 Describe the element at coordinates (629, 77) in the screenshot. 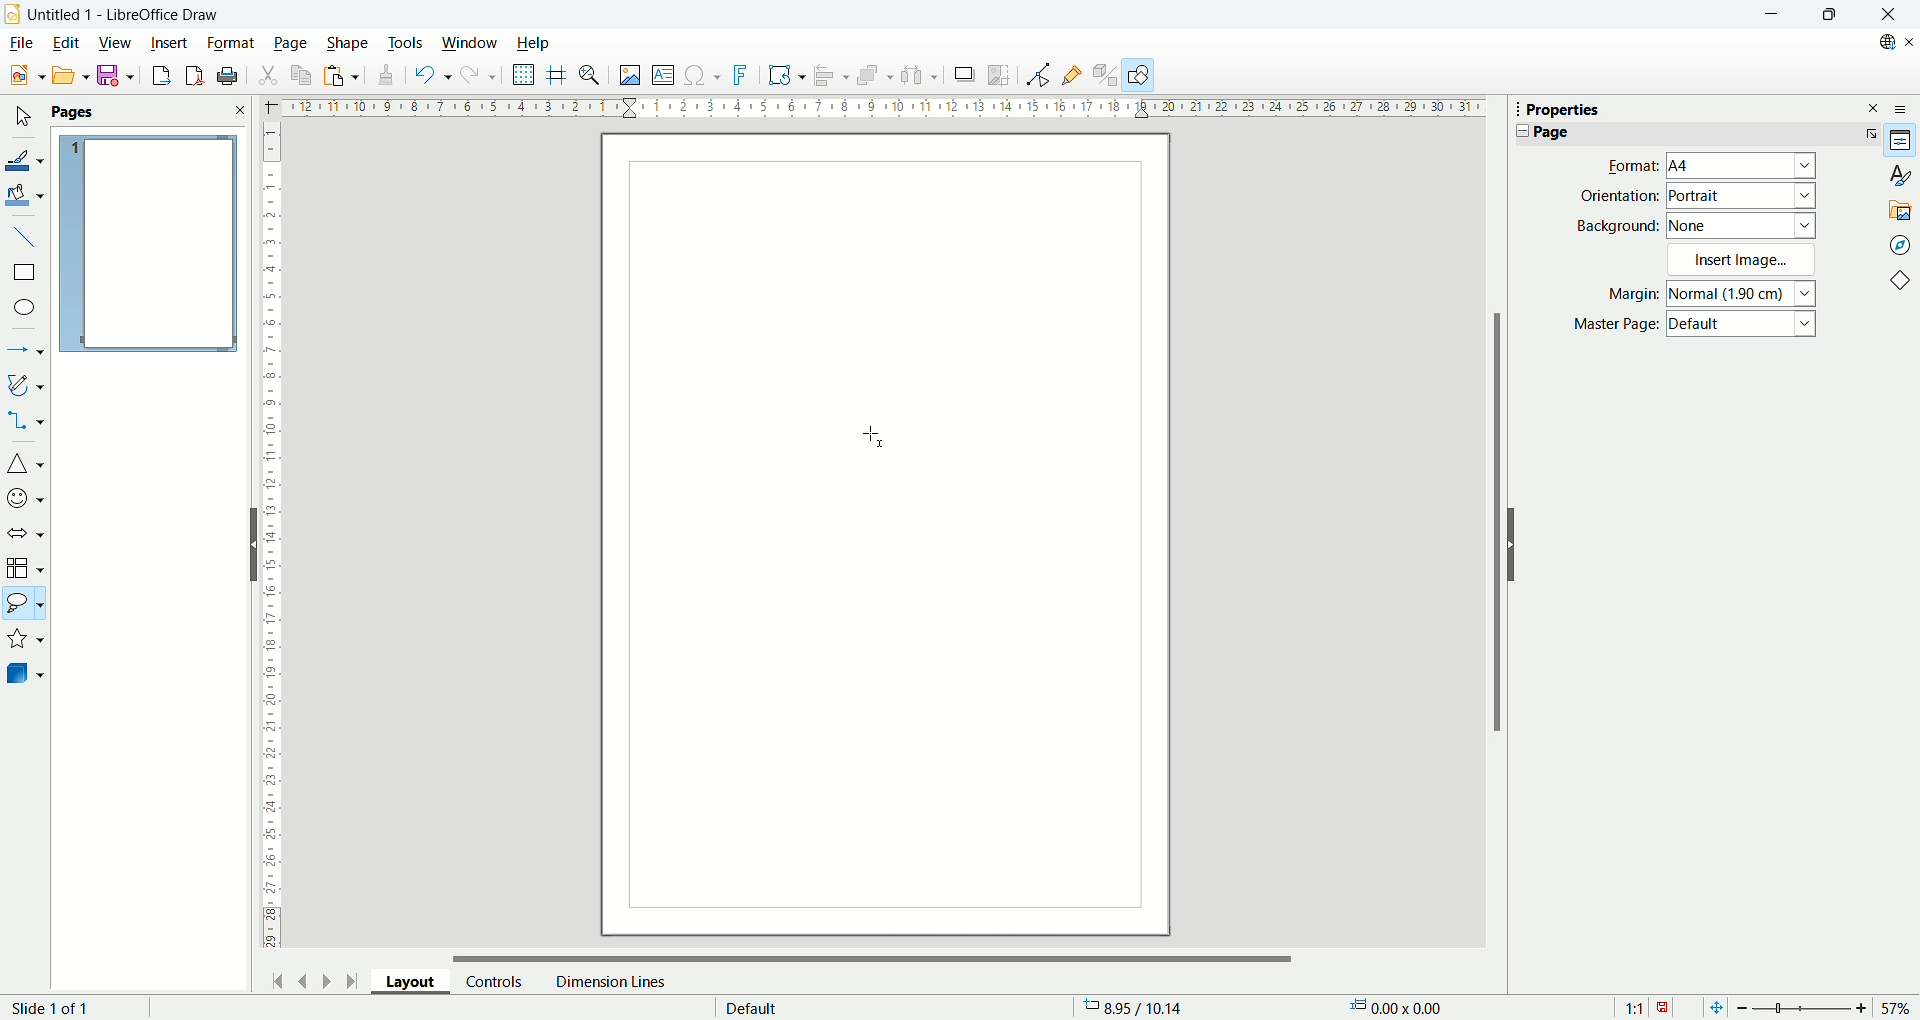

I see `insert image` at that location.